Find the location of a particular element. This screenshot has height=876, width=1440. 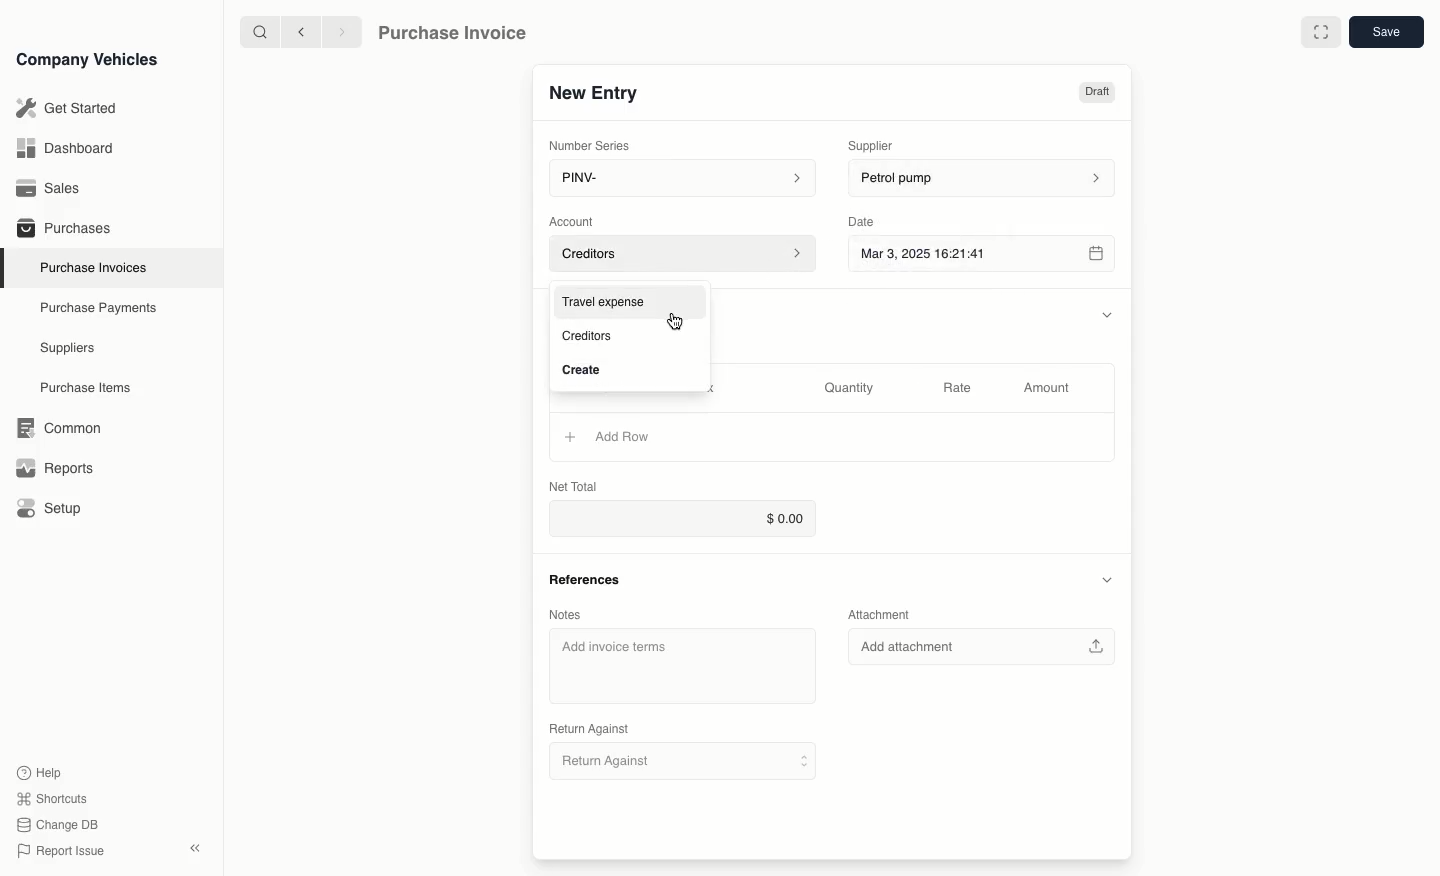

Net Total is located at coordinates (573, 488).